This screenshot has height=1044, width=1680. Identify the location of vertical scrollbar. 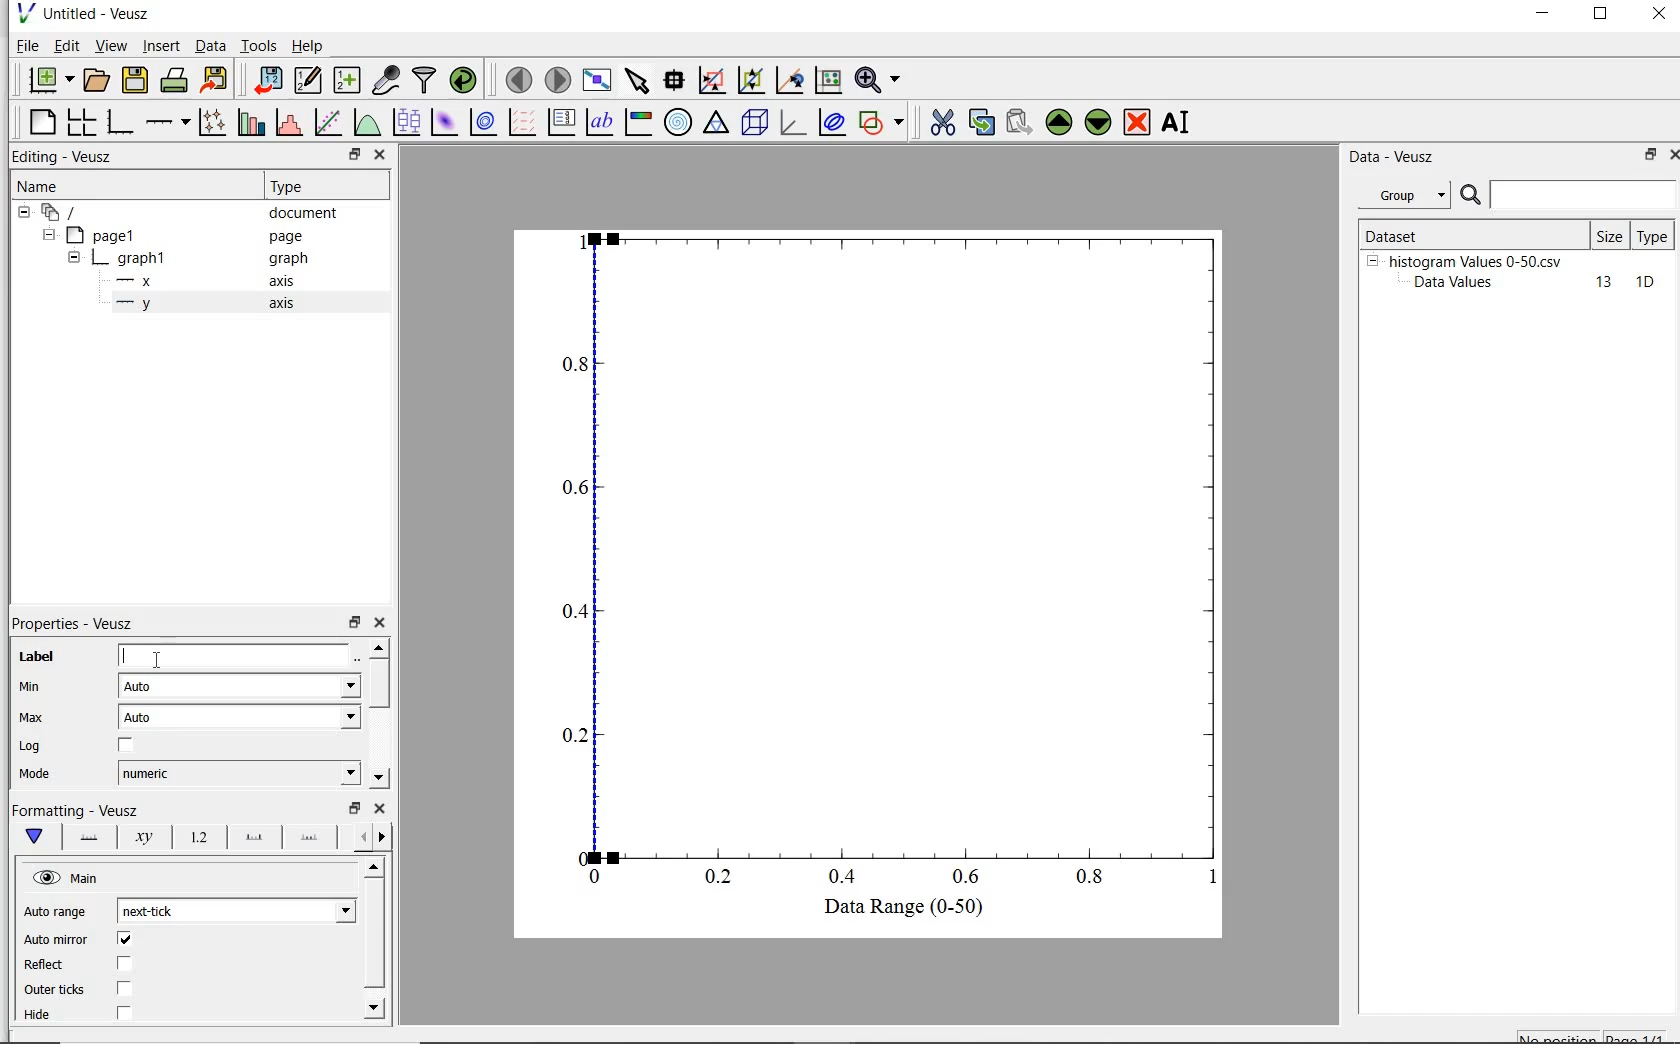
(373, 934).